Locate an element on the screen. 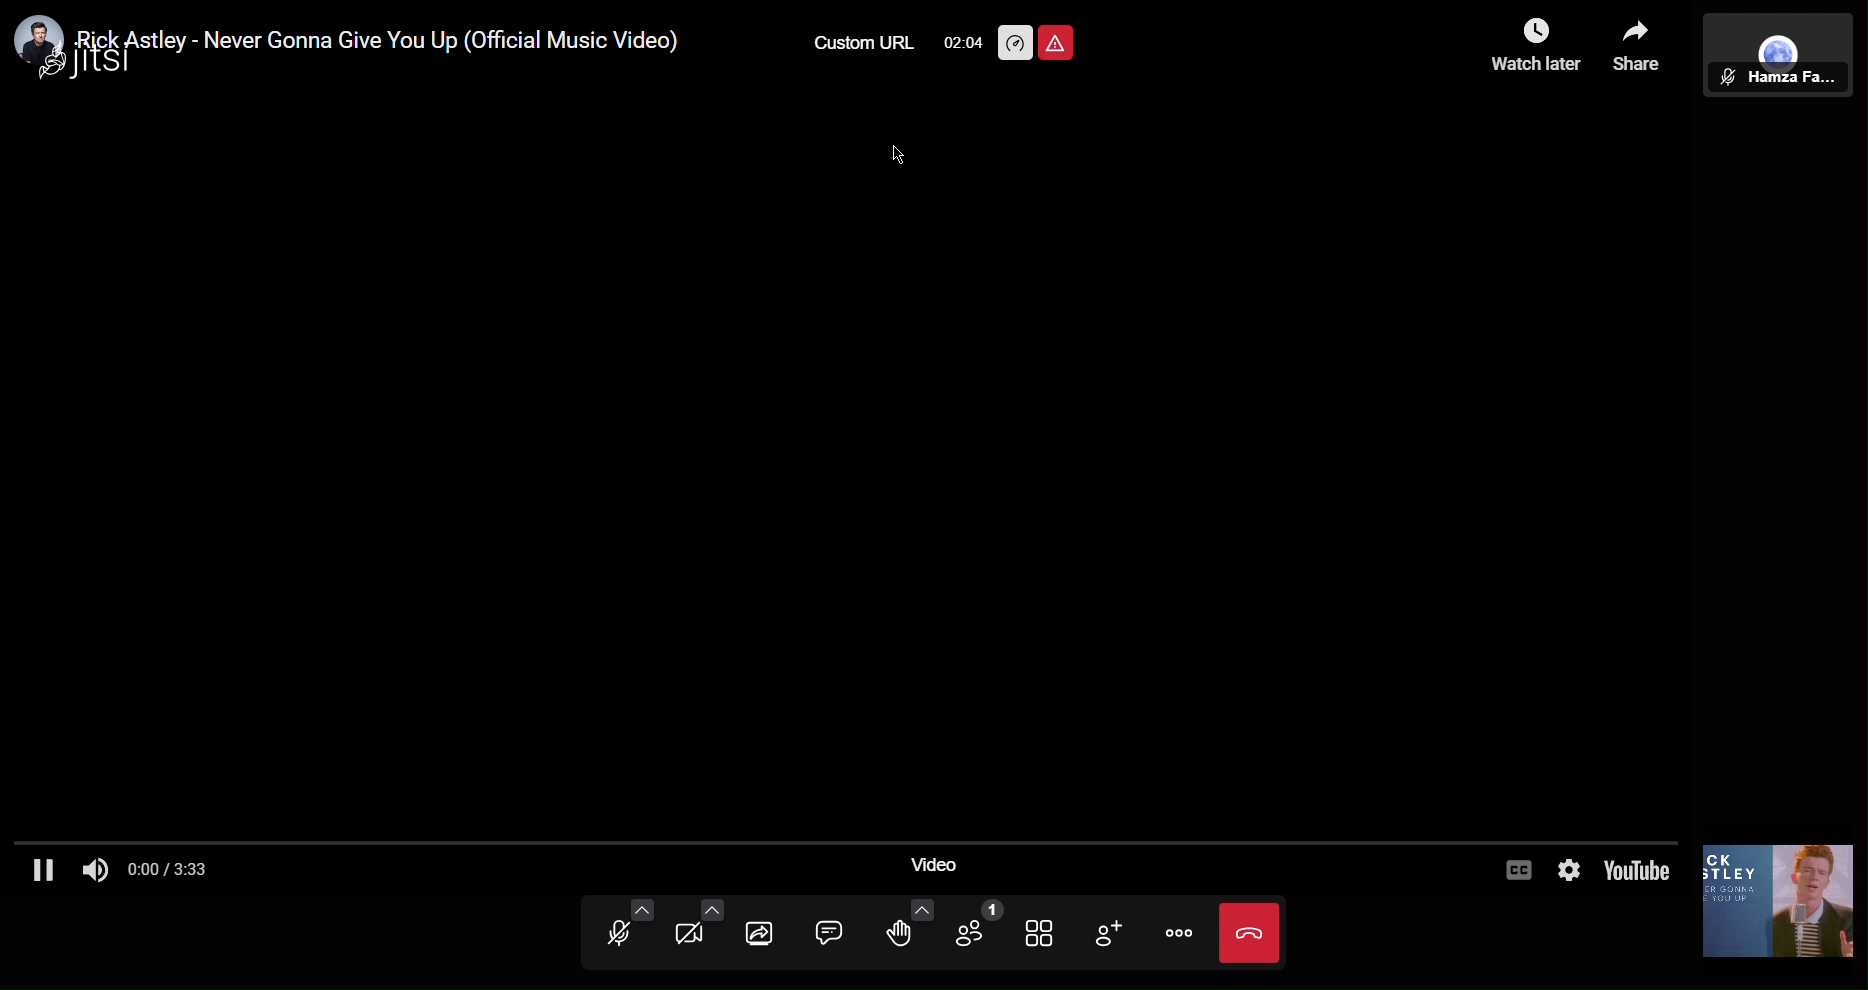 This screenshot has height=990, width=1868. Custom URL is located at coordinates (853, 45).